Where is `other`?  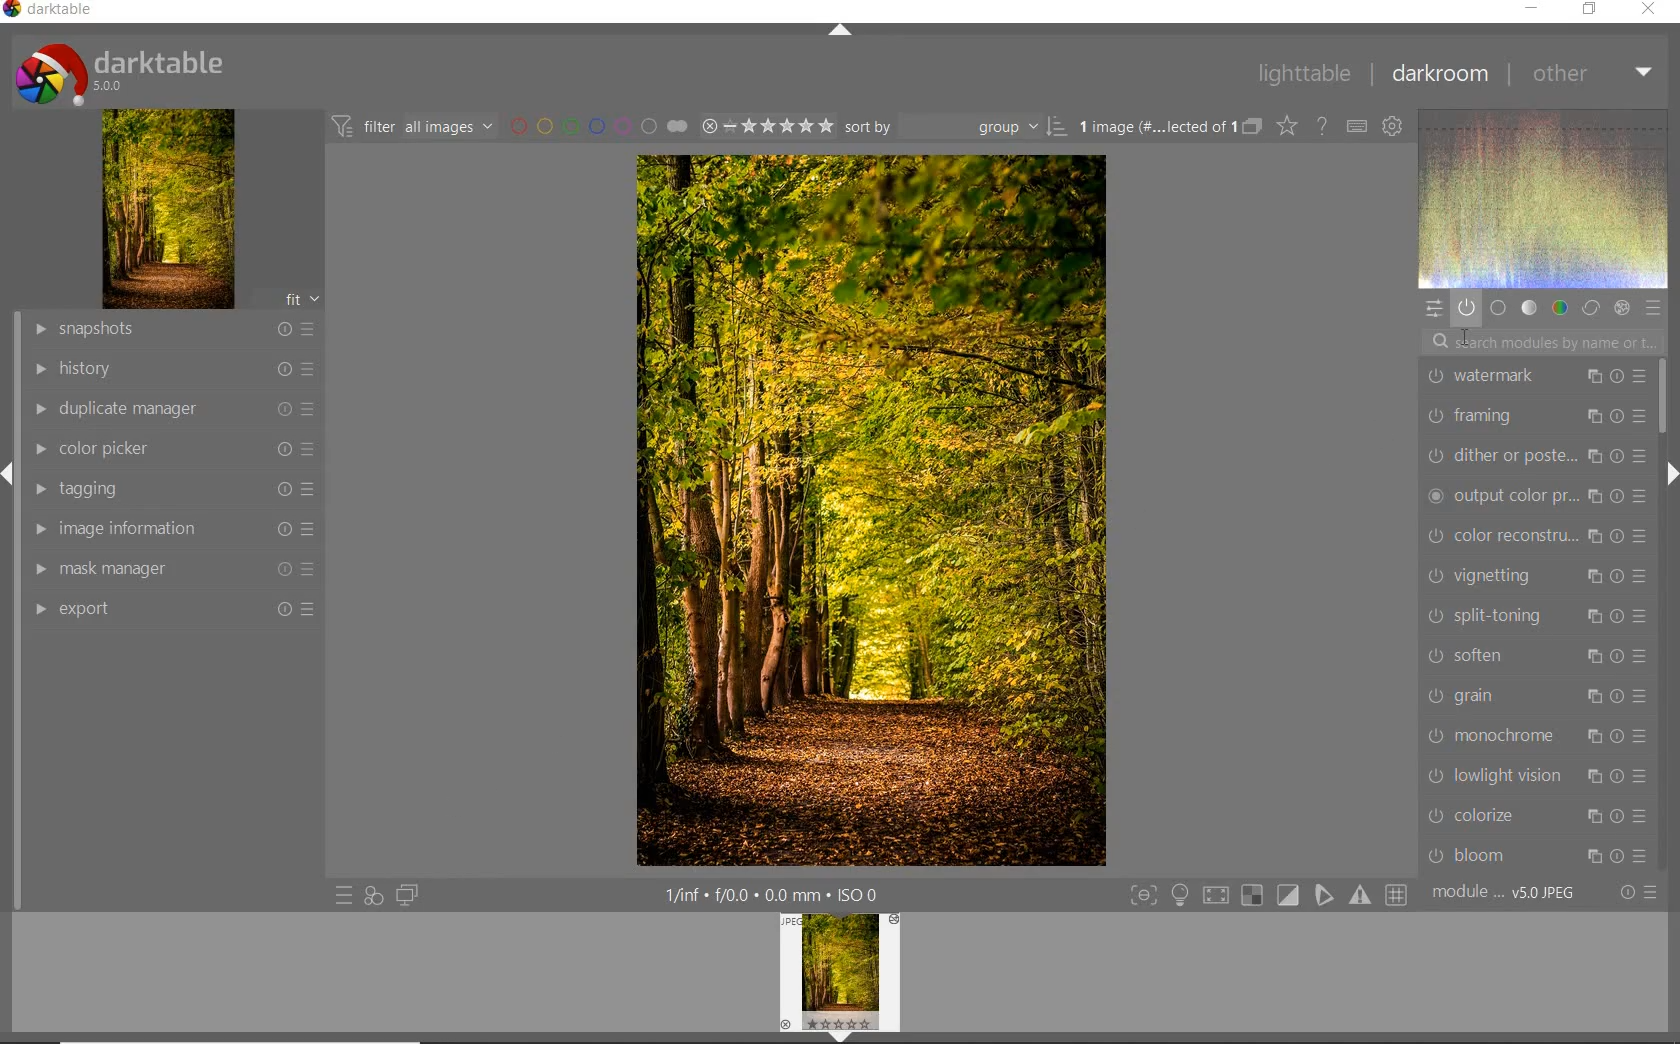
other is located at coordinates (1594, 75).